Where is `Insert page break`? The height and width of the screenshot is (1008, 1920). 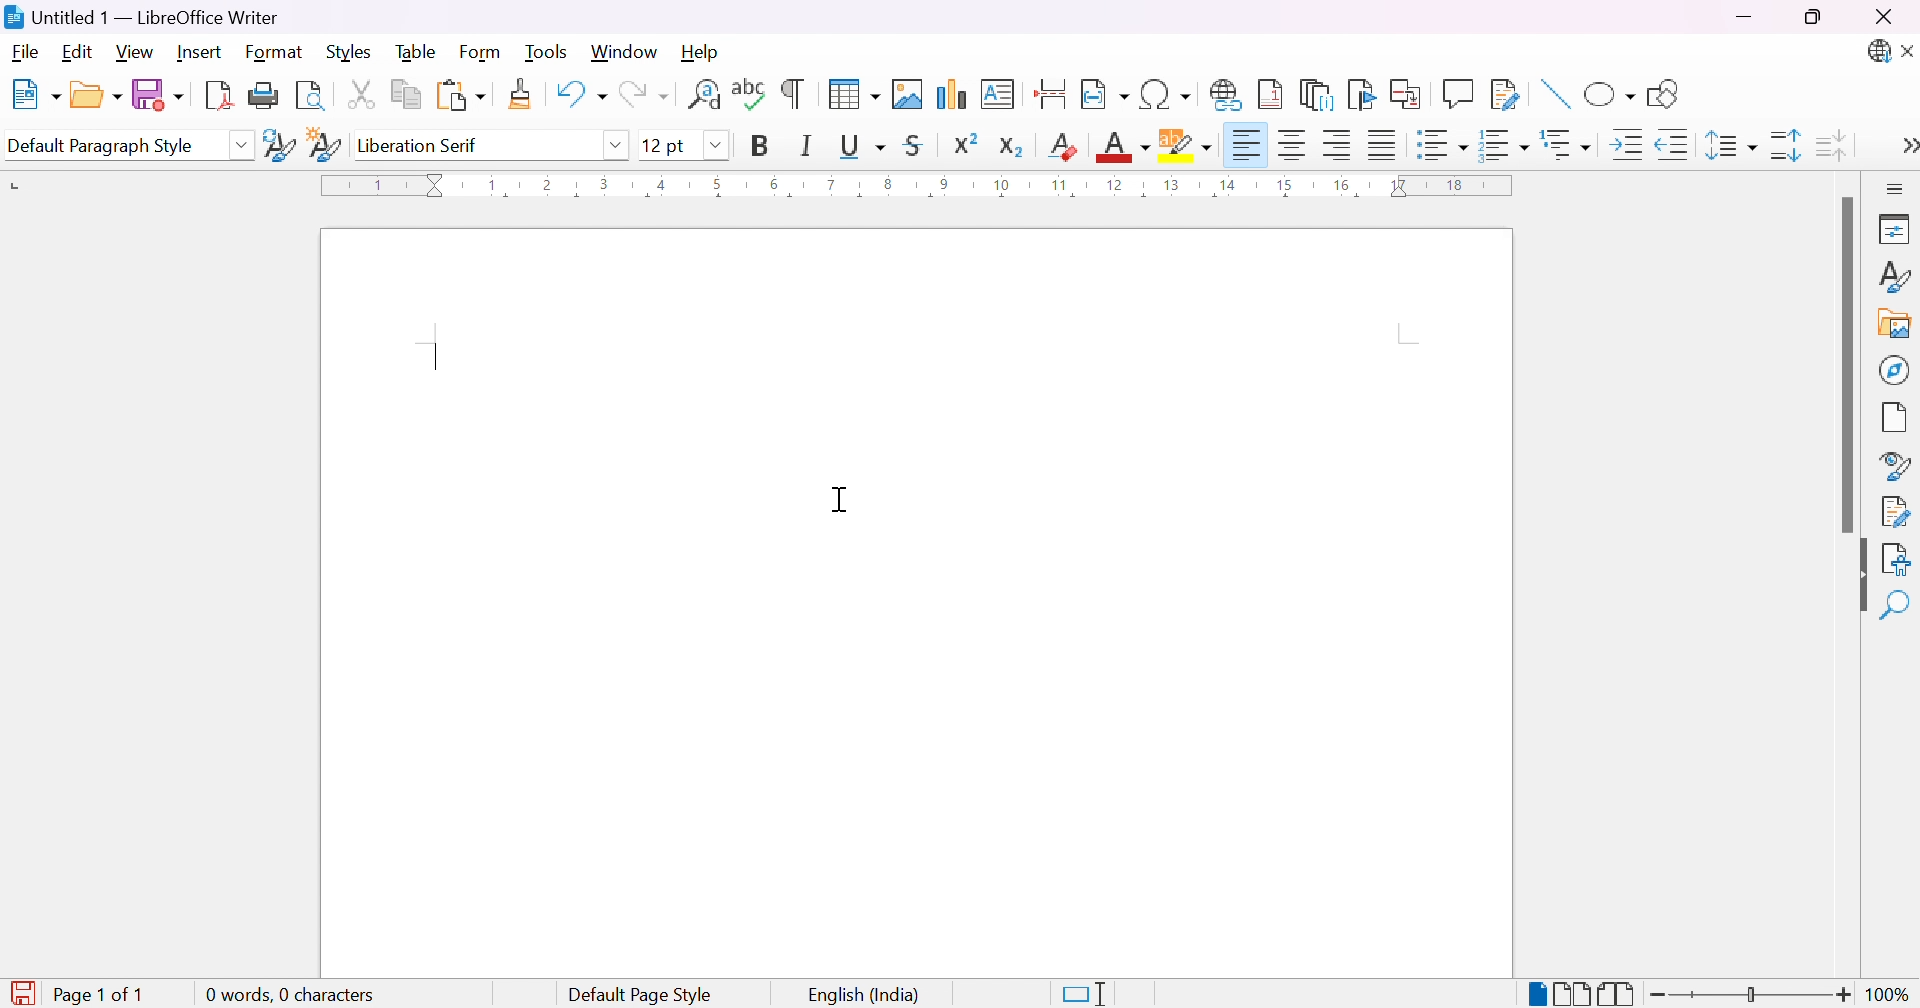 Insert page break is located at coordinates (1053, 94).